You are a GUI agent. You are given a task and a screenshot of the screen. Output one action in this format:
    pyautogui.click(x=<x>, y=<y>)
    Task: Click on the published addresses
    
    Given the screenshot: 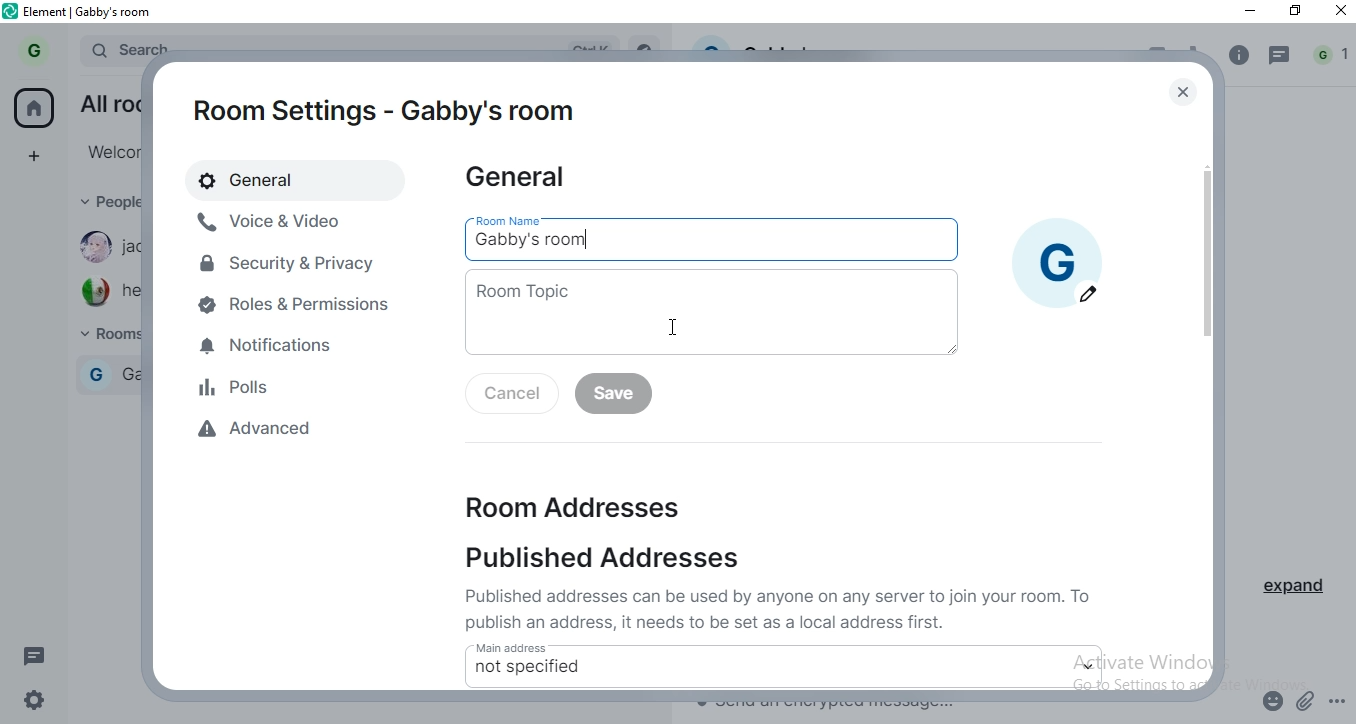 What is the action you would take?
    pyautogui.click(x=621, y=560)
    